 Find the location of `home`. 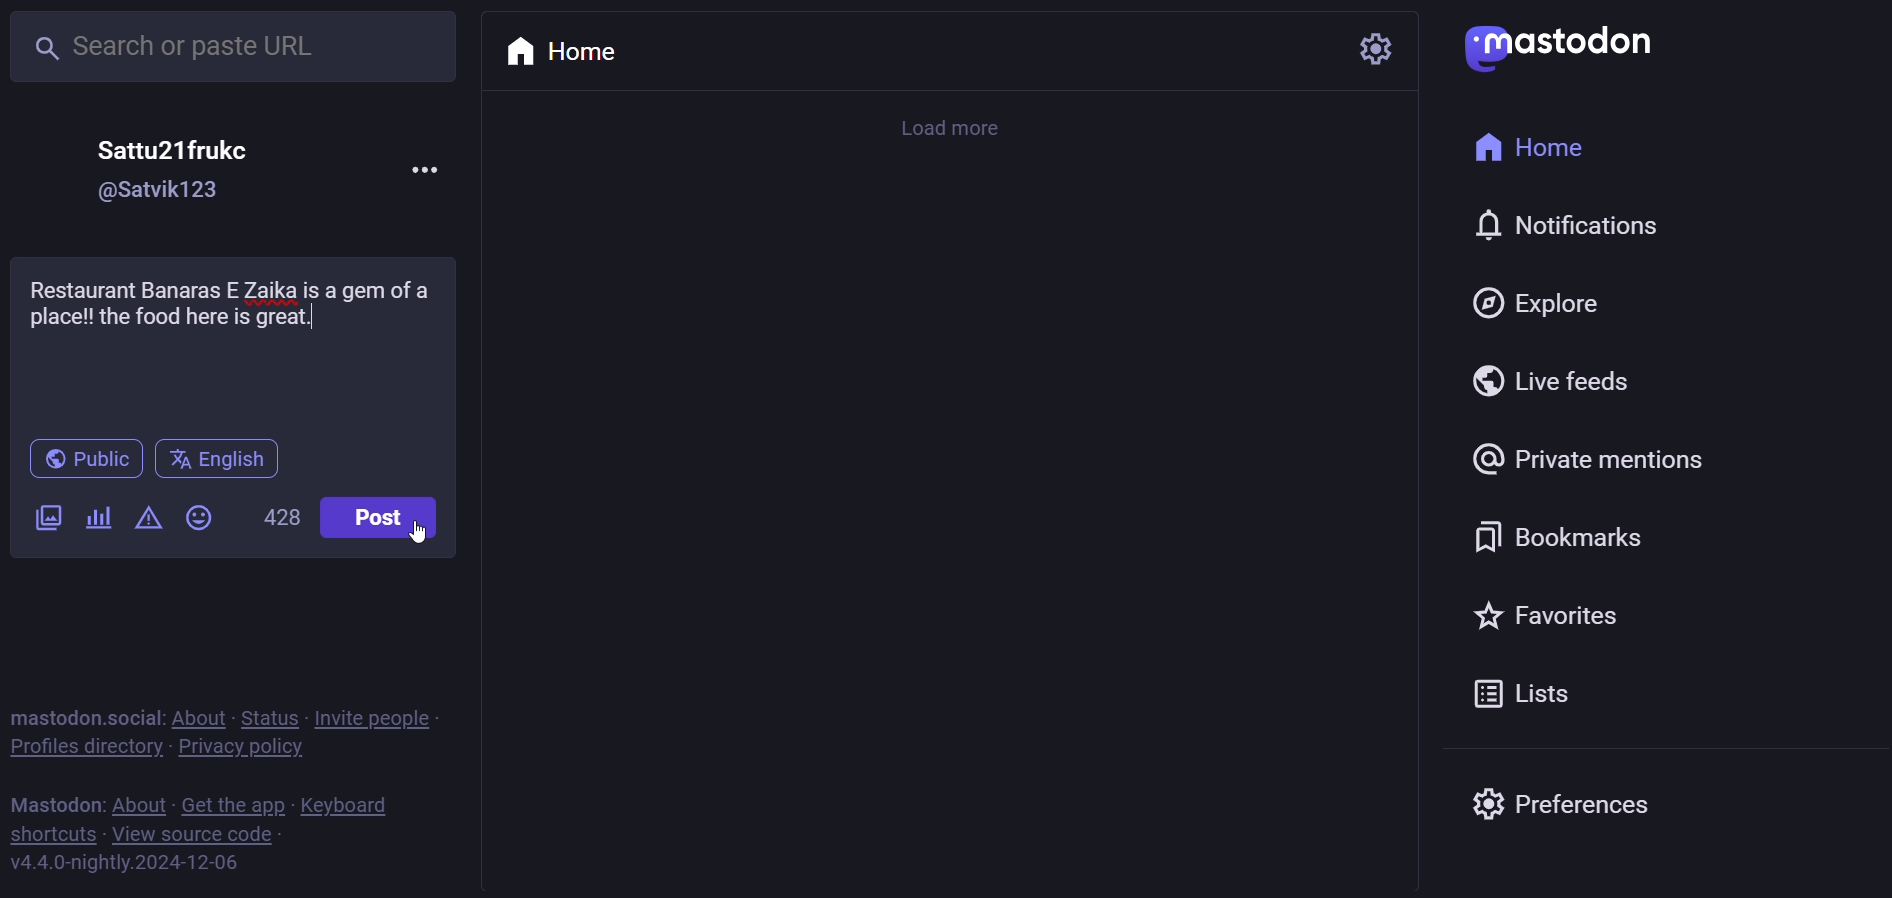

home is located at coordinates (1529, 150).